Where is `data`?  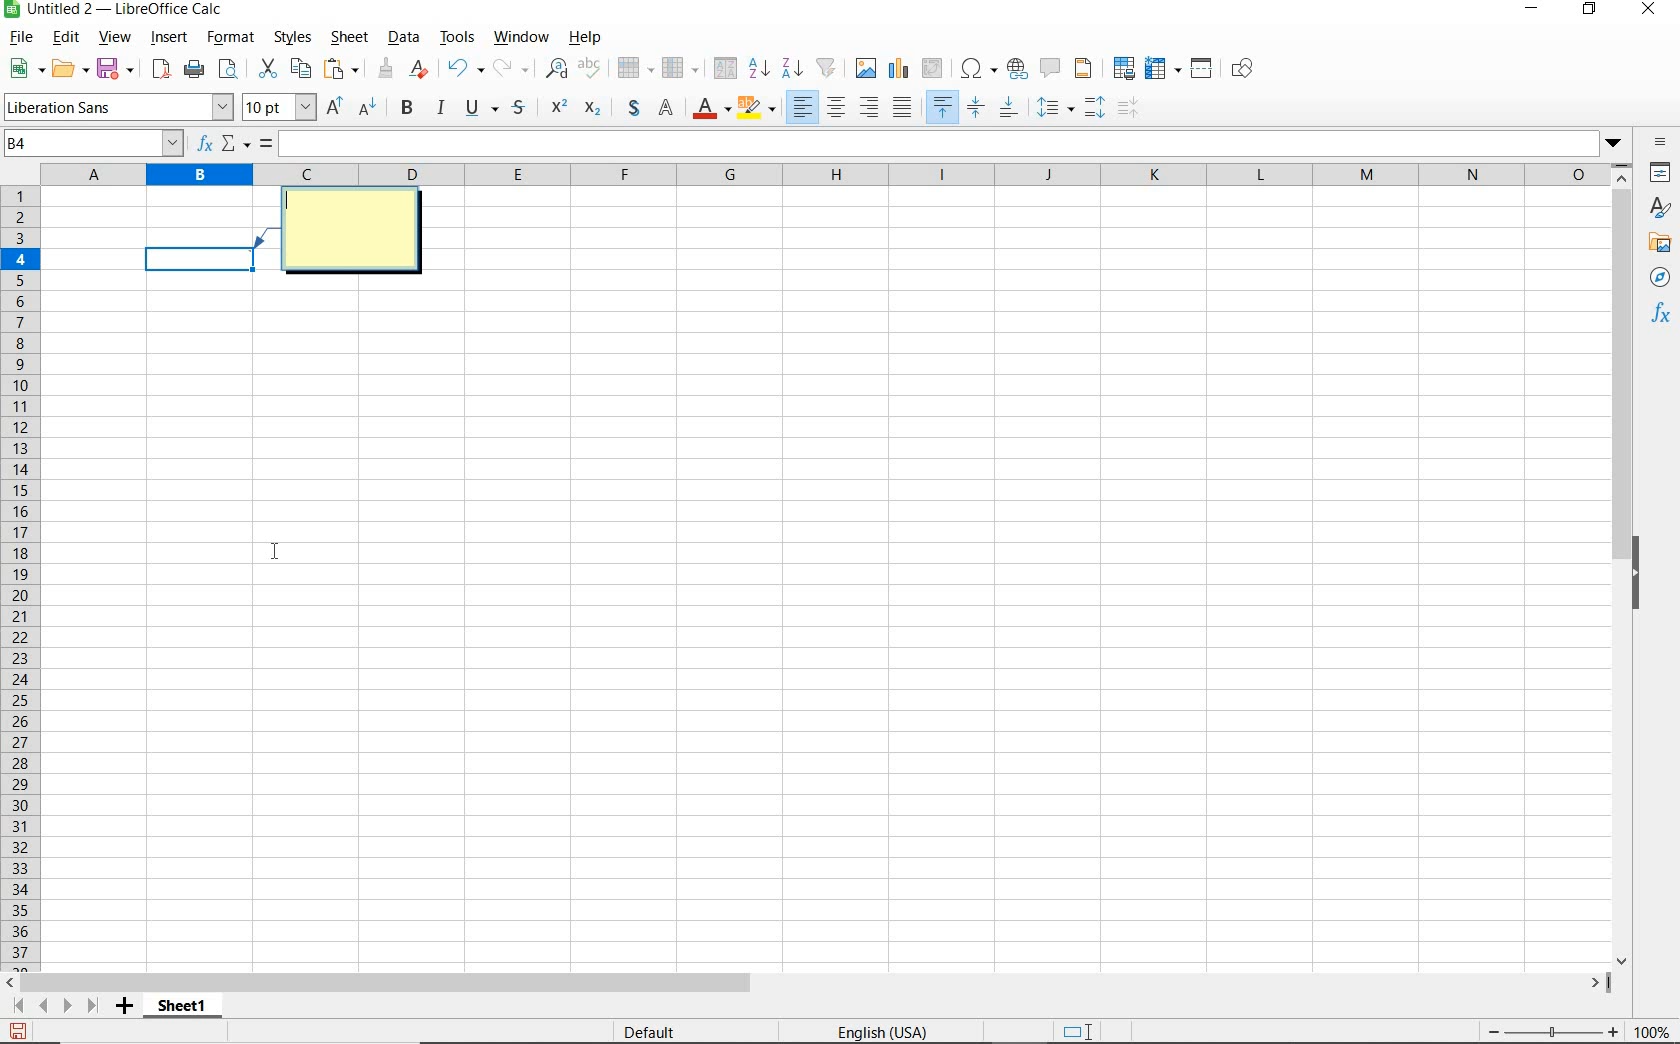 data is located at coordinates (404, 40).